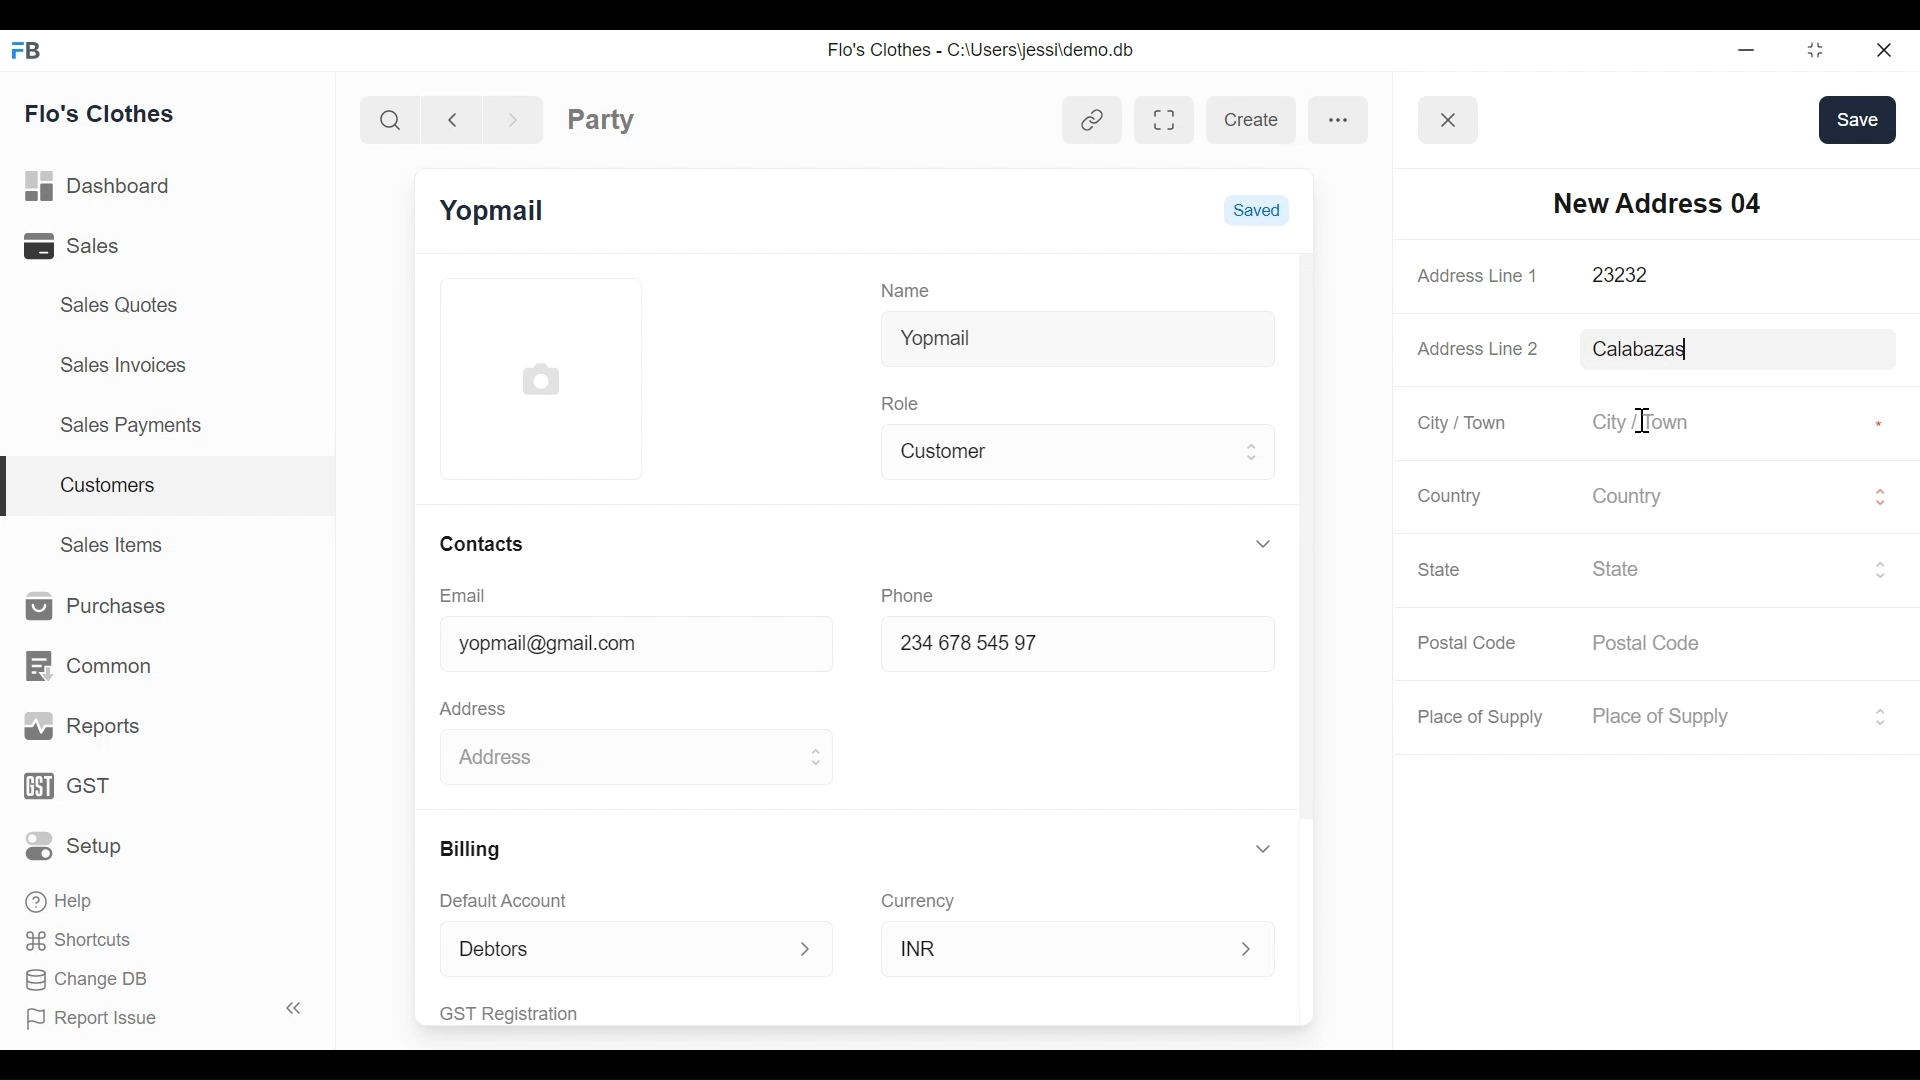 The image size is (1920, 1080). I want to click on Email, so click(464, 596).